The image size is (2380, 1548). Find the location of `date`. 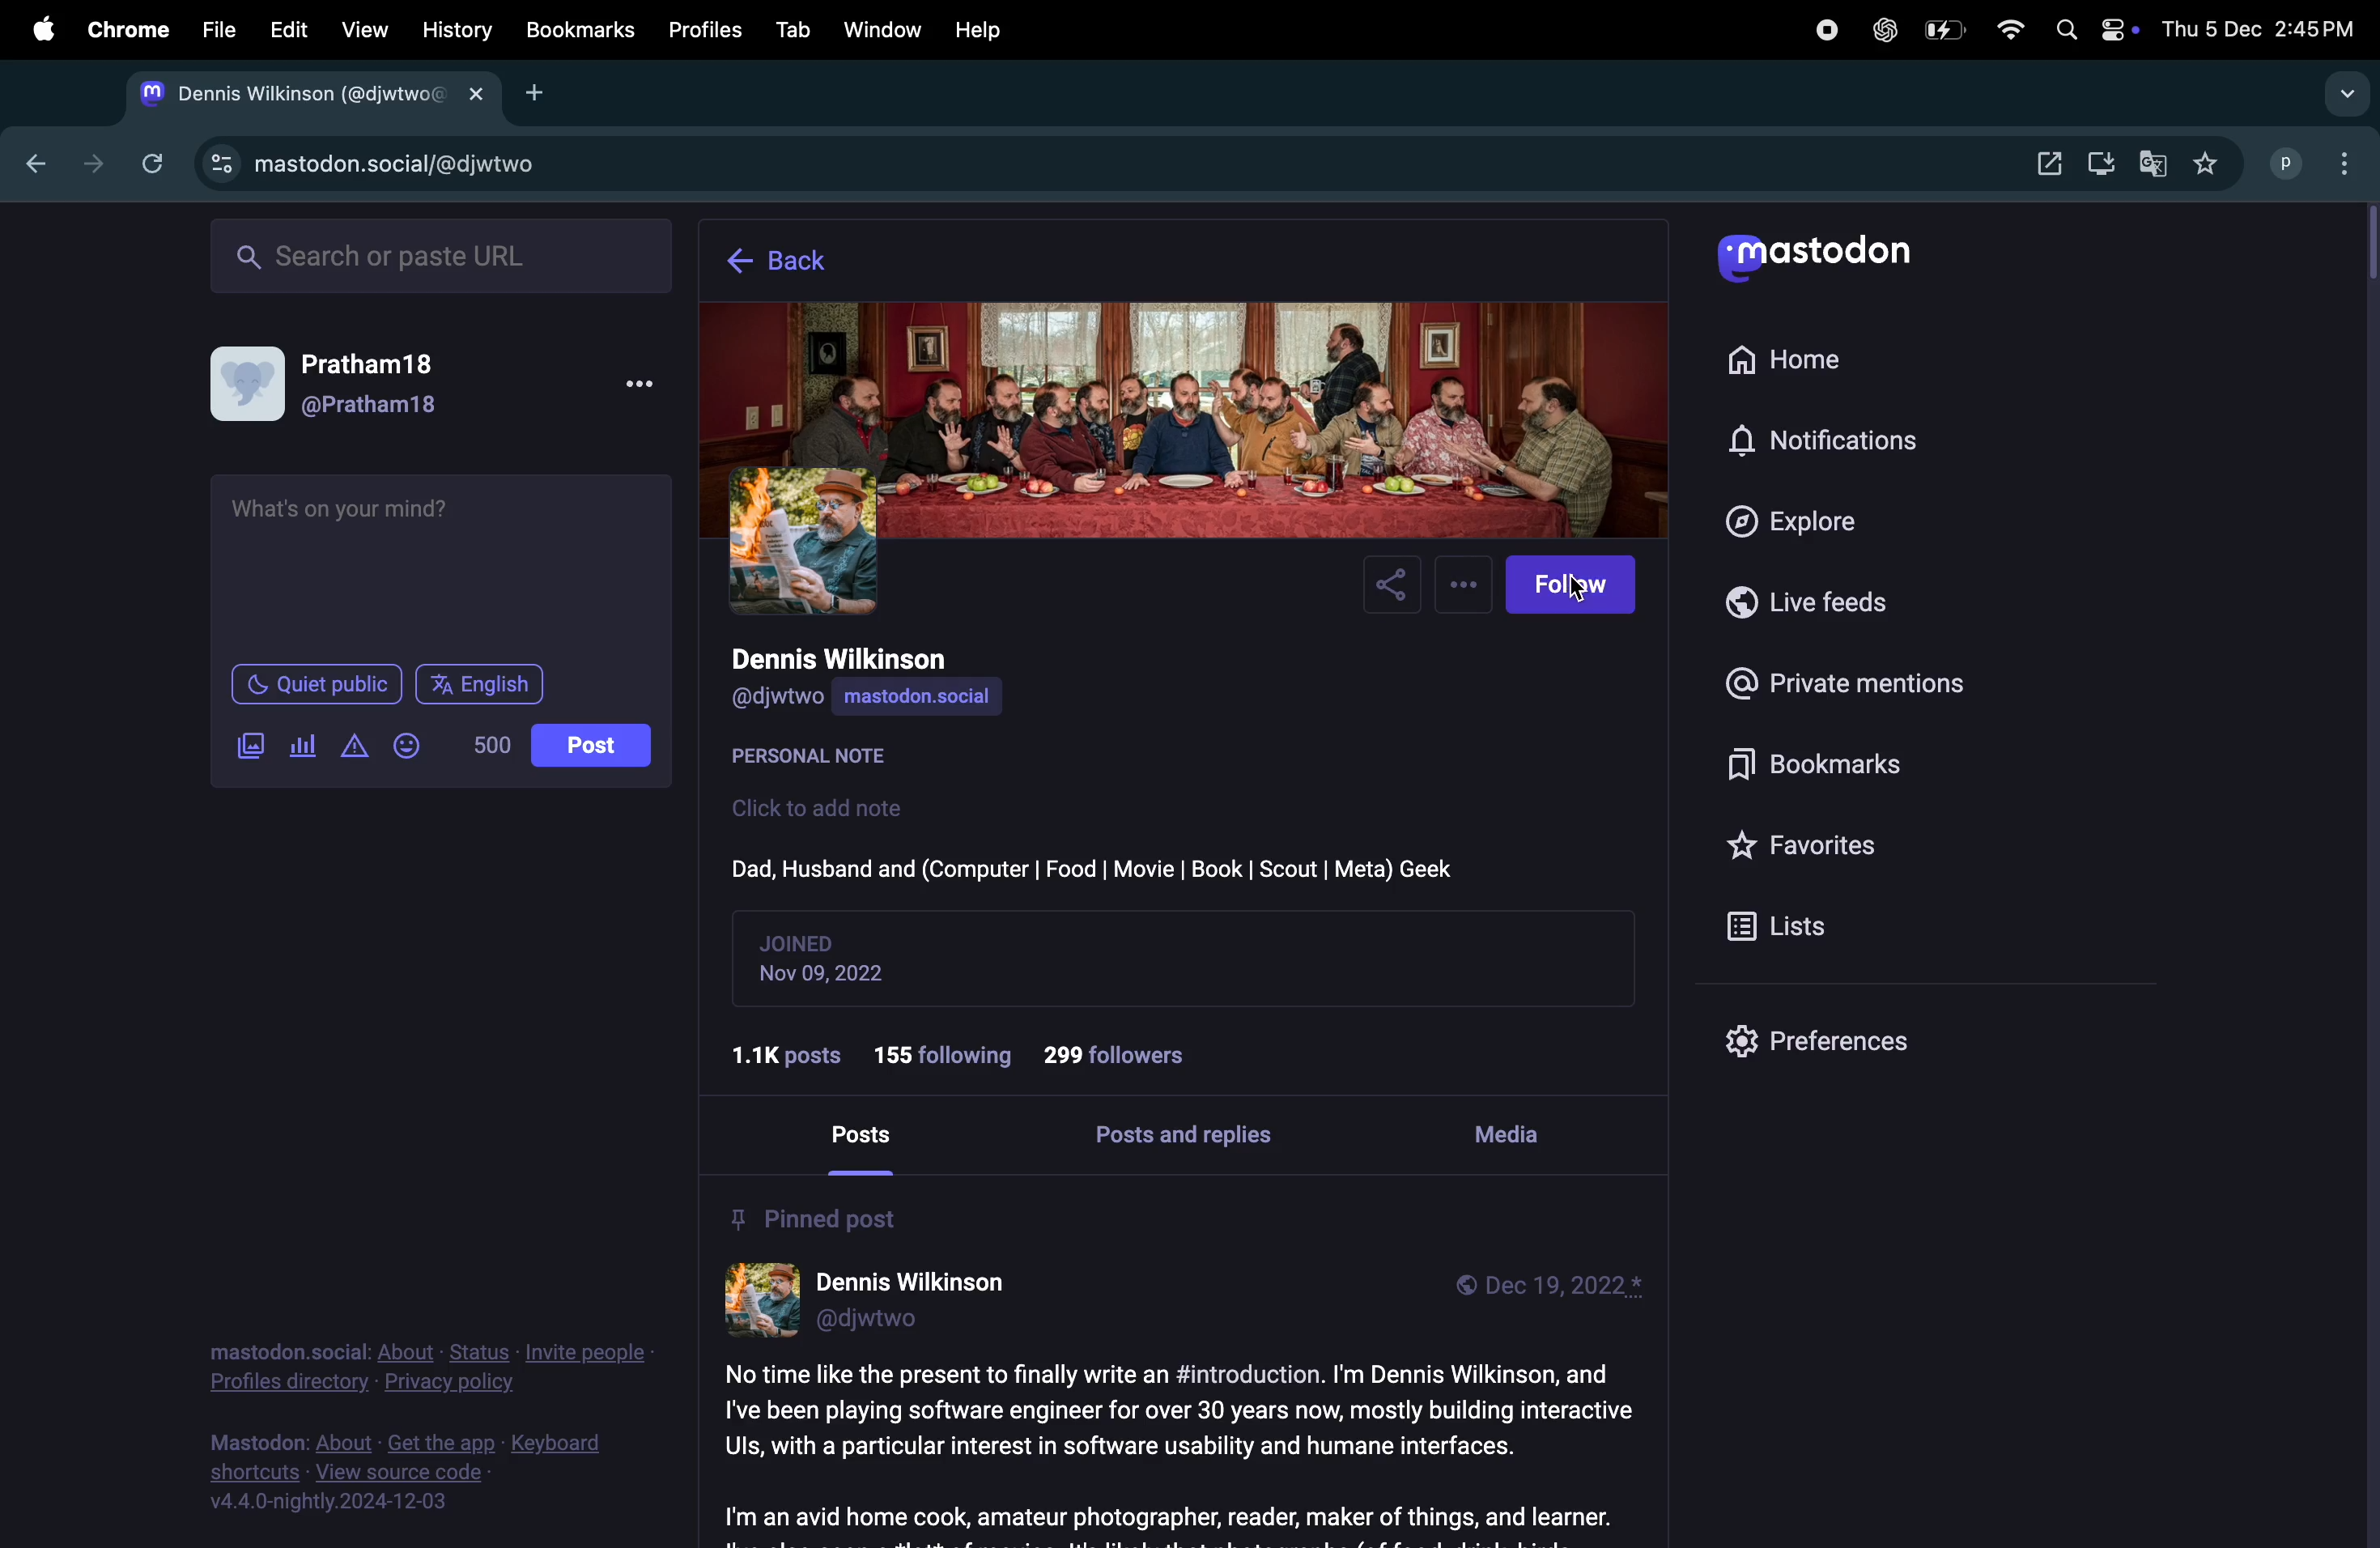

date is located at coordinates (838, 976).